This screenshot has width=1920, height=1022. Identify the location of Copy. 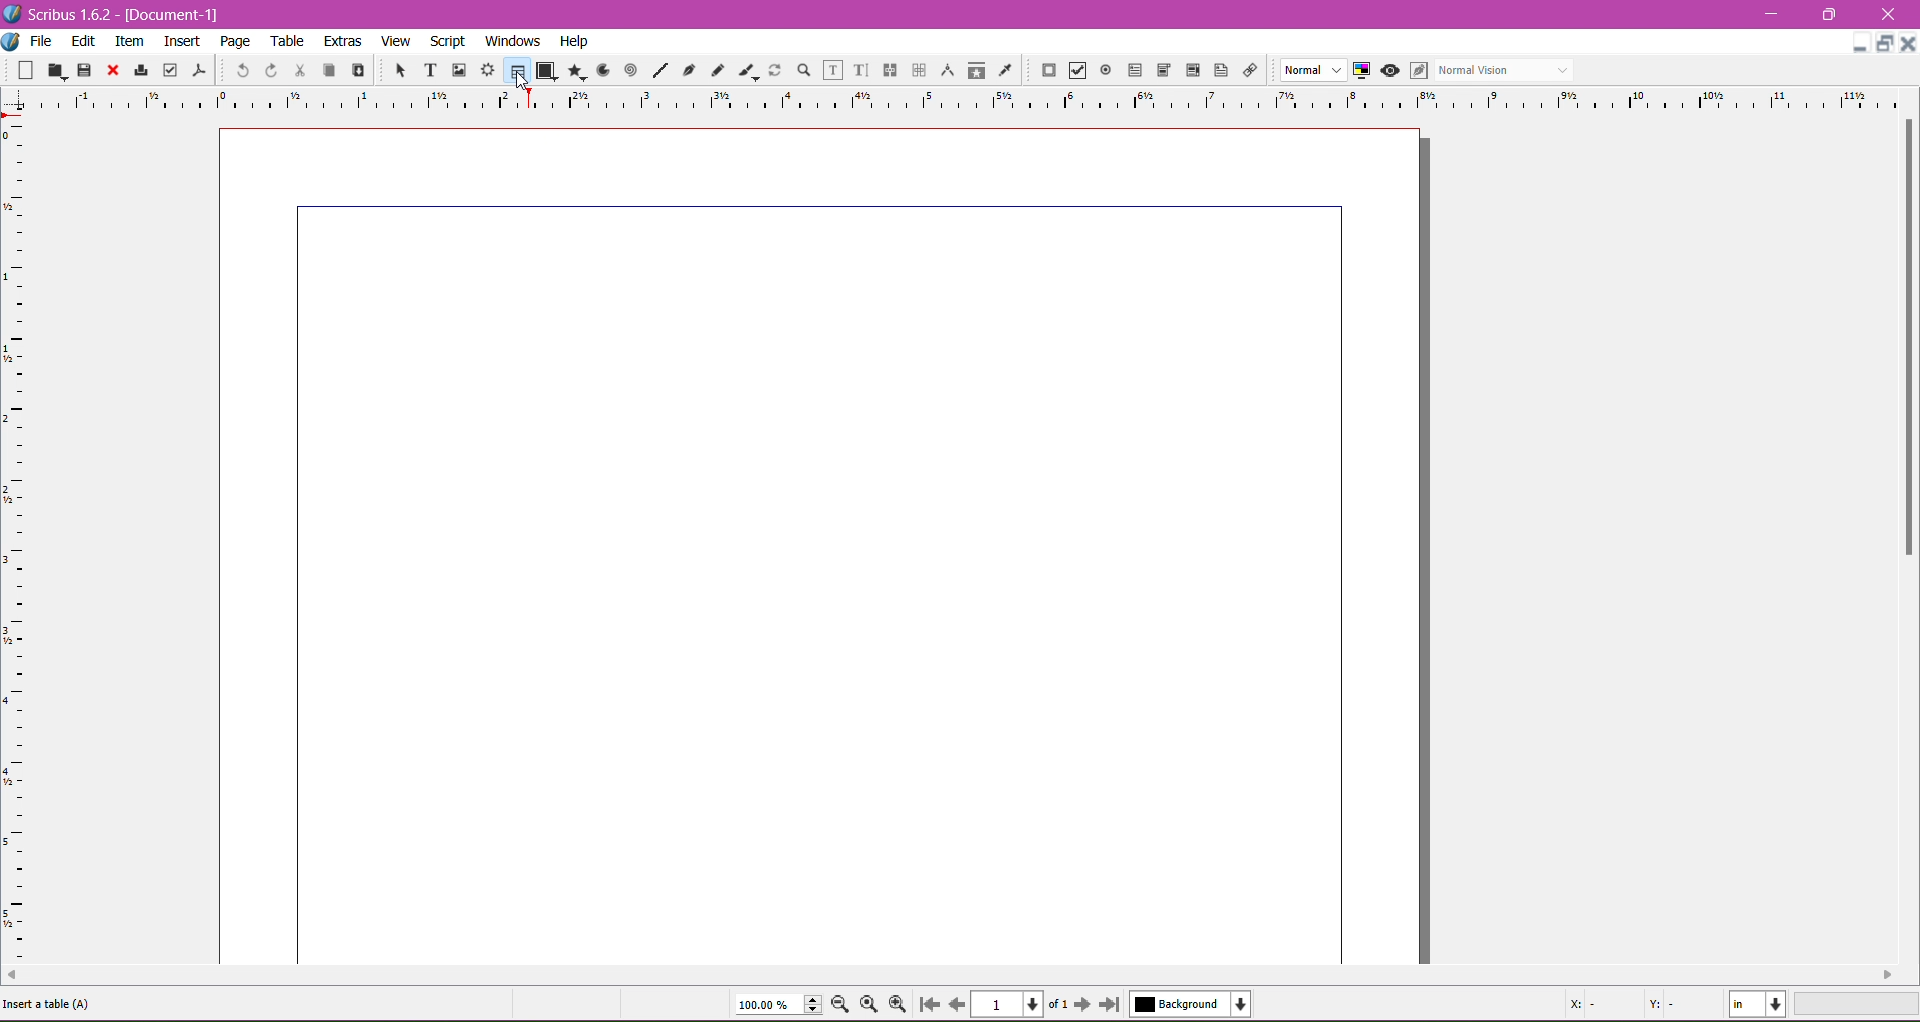
(326, 69).